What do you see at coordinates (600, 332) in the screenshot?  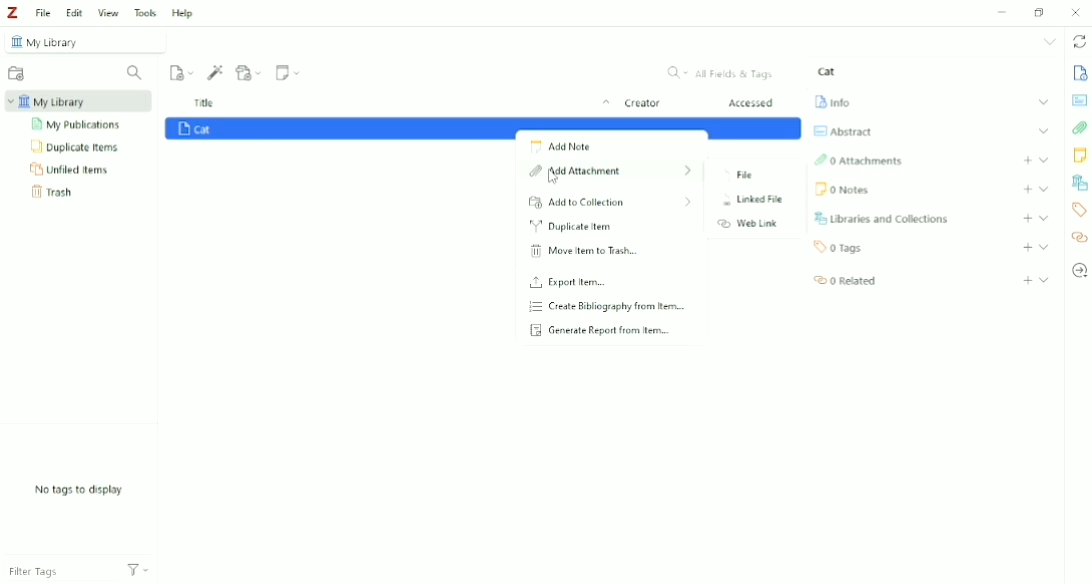 I see `Generate Report from Item` at bounding box center [600, 332].